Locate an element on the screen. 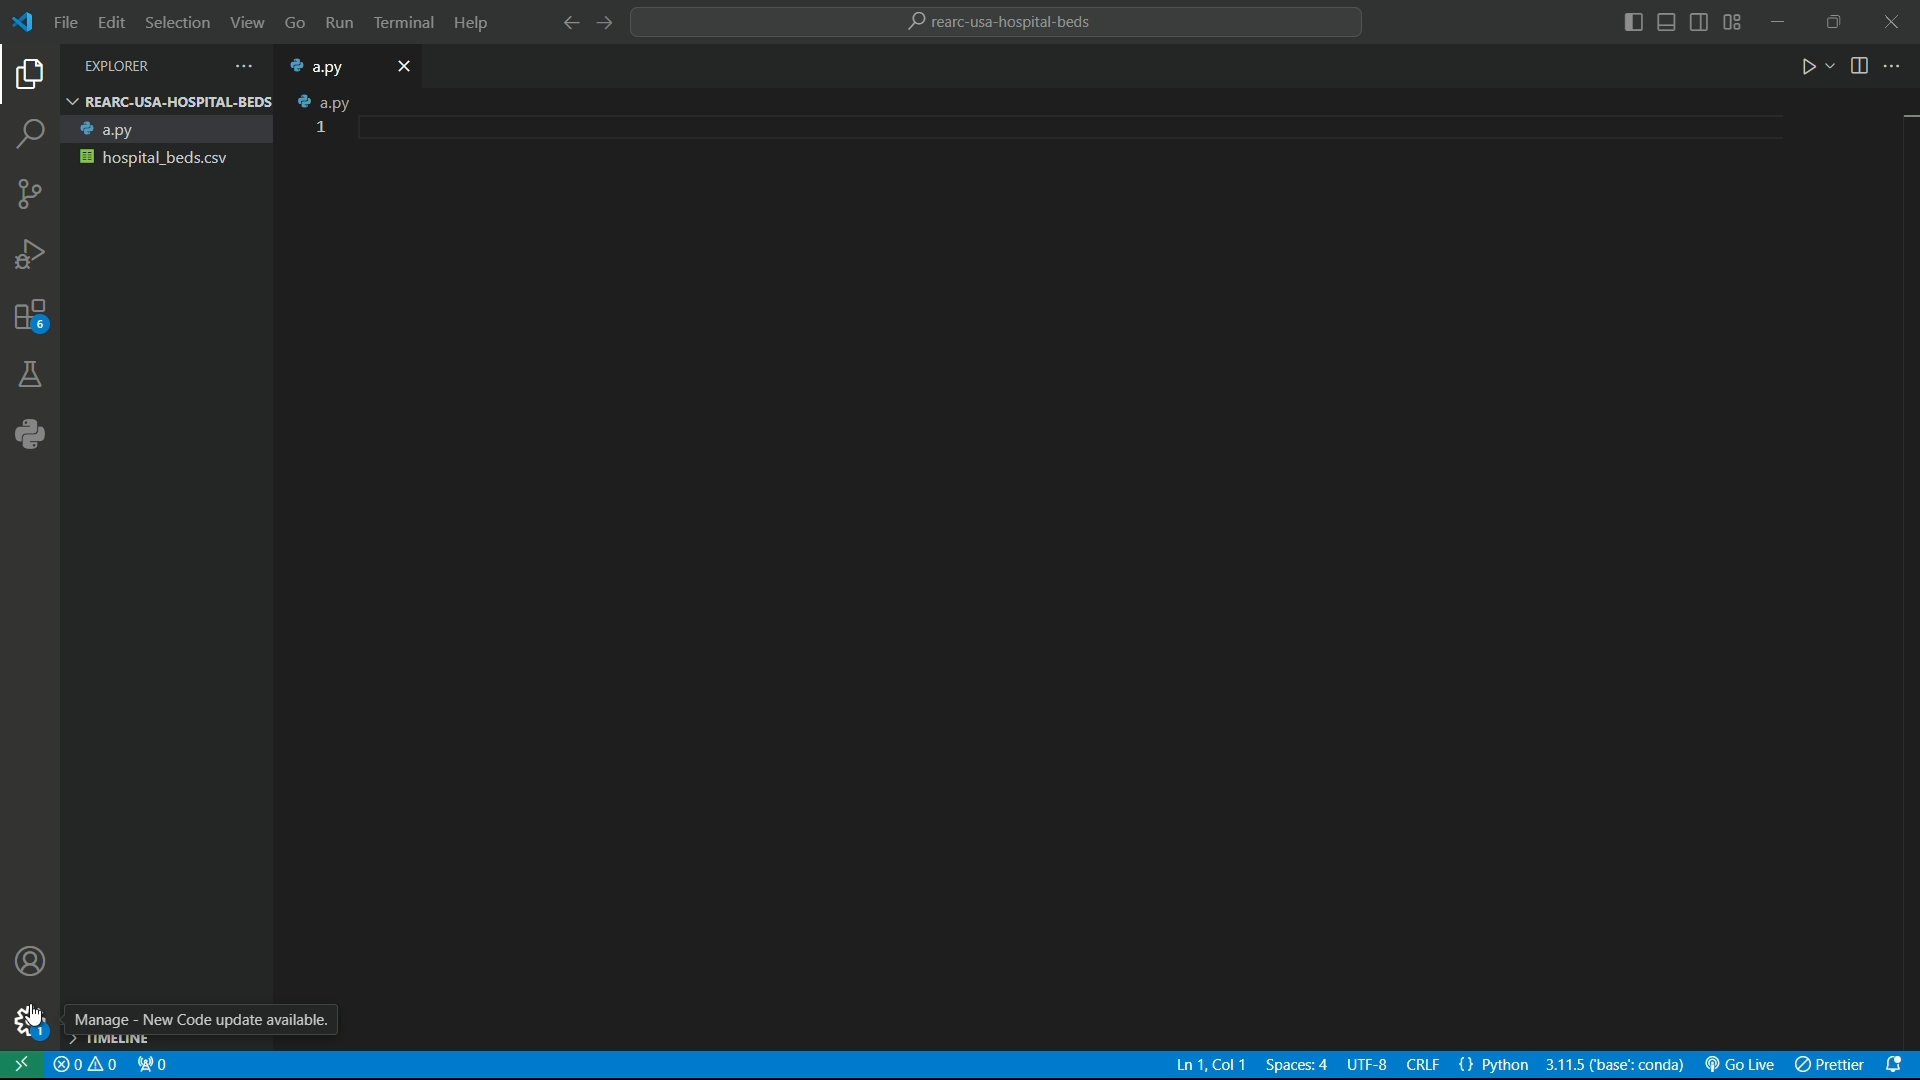 This screenshot has width=1920, height=1080. Ln 1, Col 1 is located at coordinates (1210, 1065).